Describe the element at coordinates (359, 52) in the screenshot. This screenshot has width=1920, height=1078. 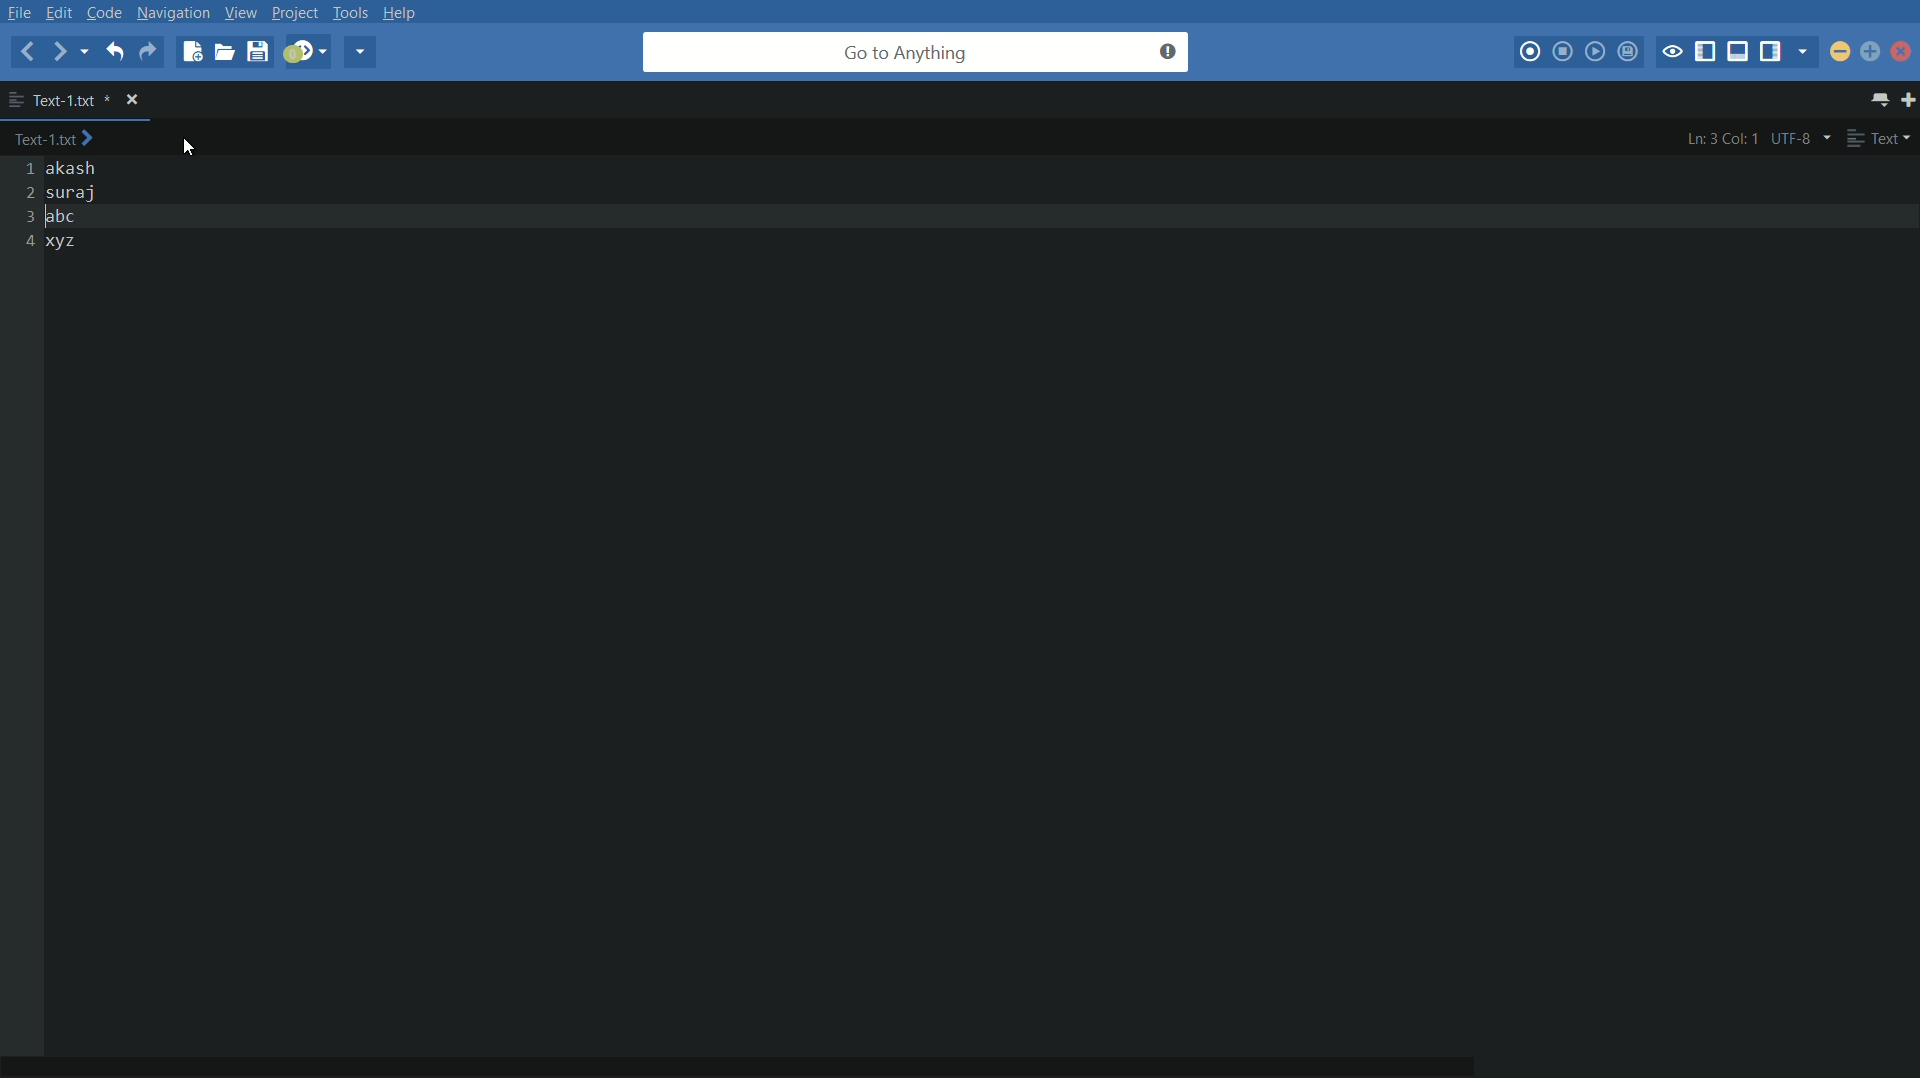
I see `share current file` at that location.